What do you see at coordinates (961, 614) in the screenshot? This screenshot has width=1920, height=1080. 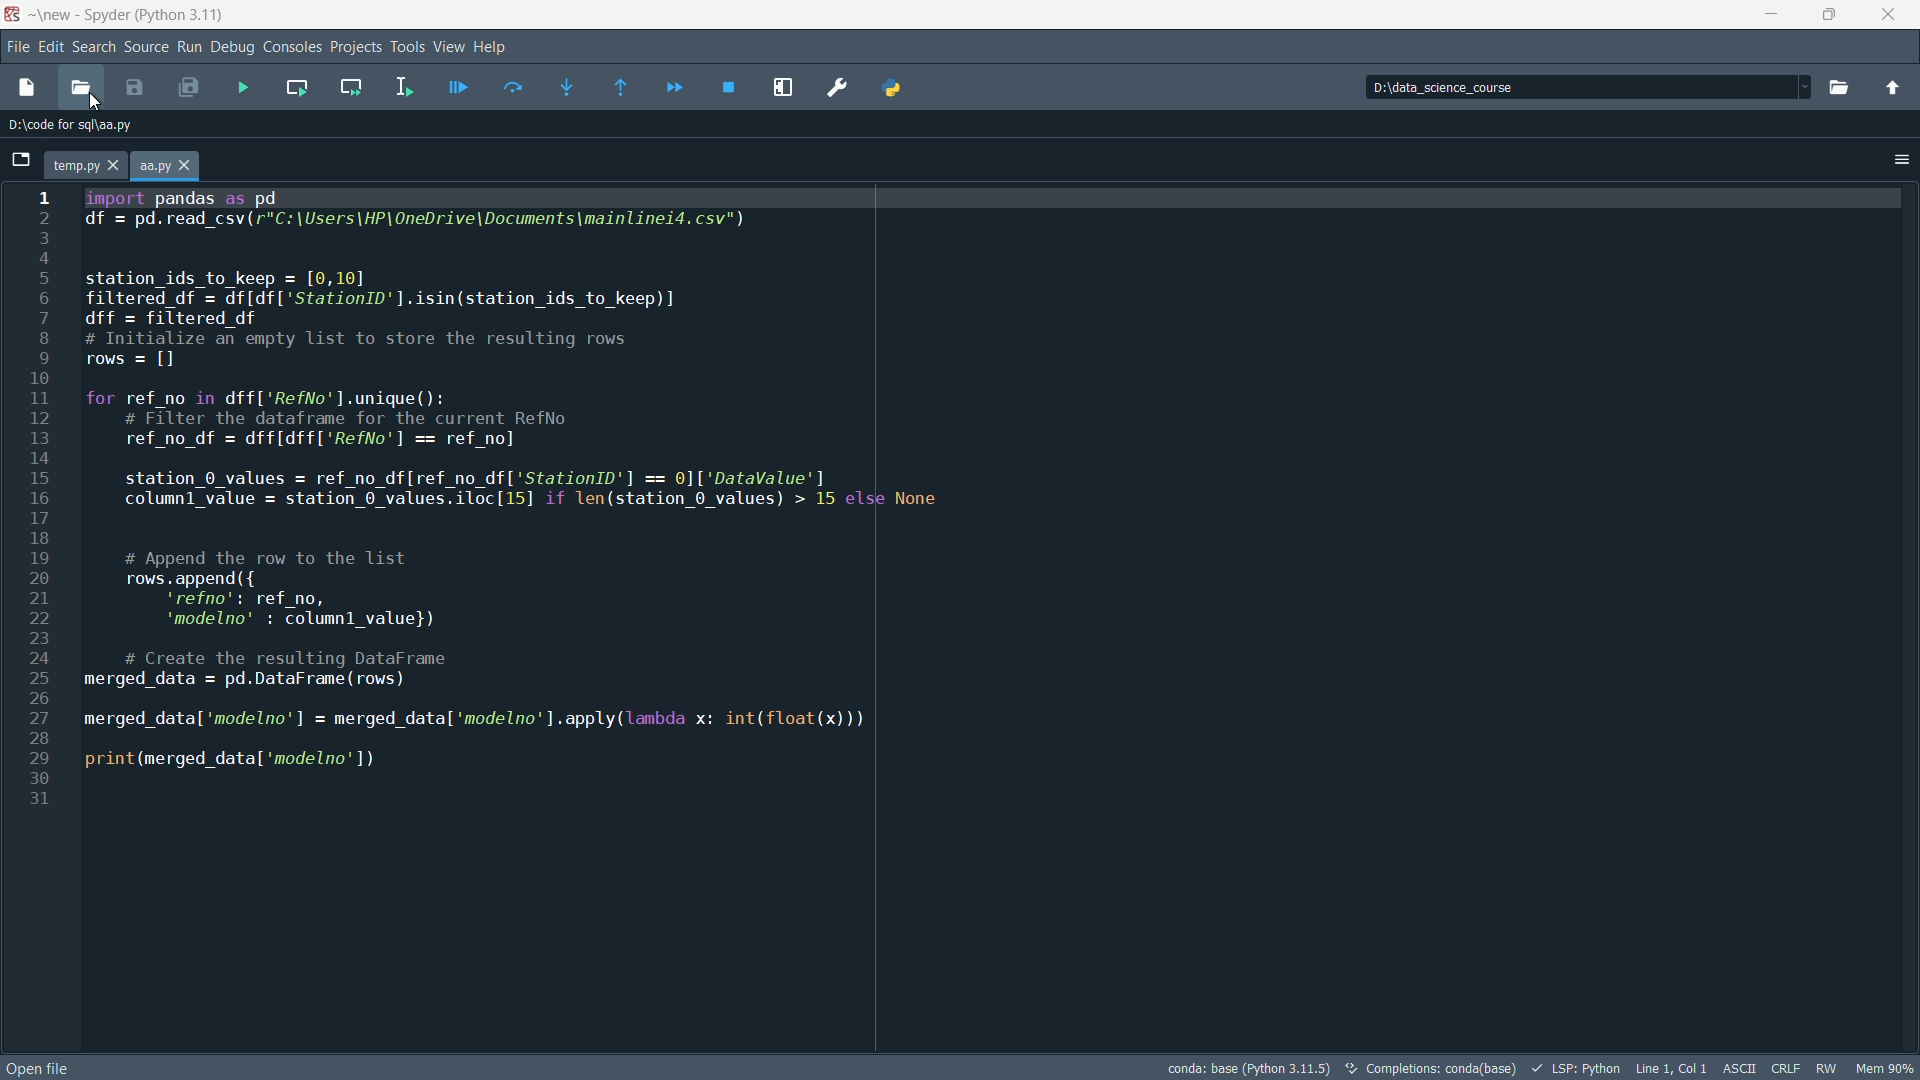 I see `code Editor` at bounding box center [961, 614].